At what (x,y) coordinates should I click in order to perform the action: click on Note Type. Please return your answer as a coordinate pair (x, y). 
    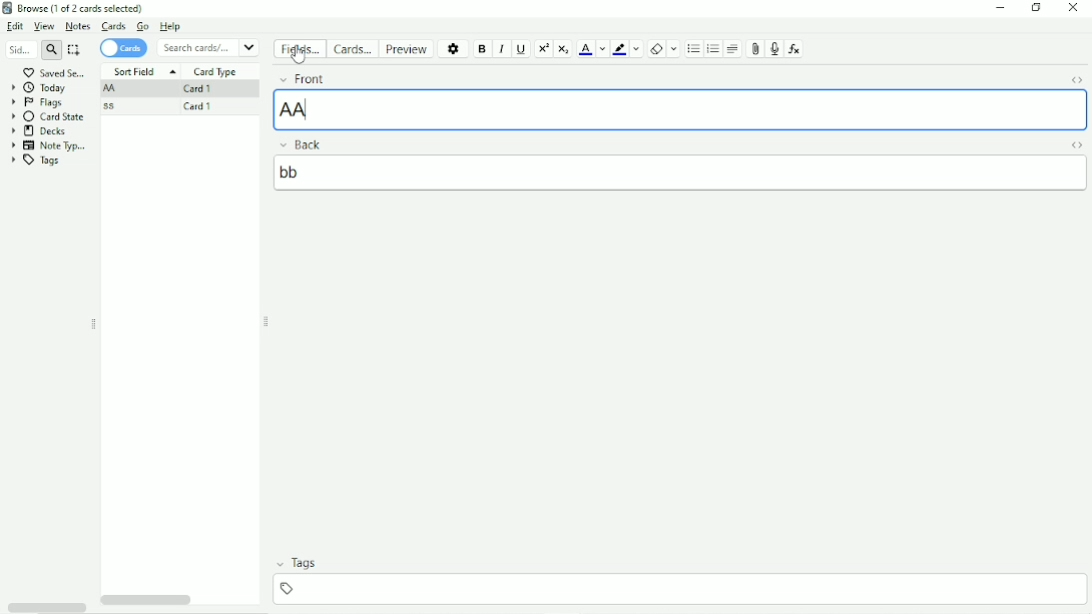
    Looking at the image, I should click on (49, 146).